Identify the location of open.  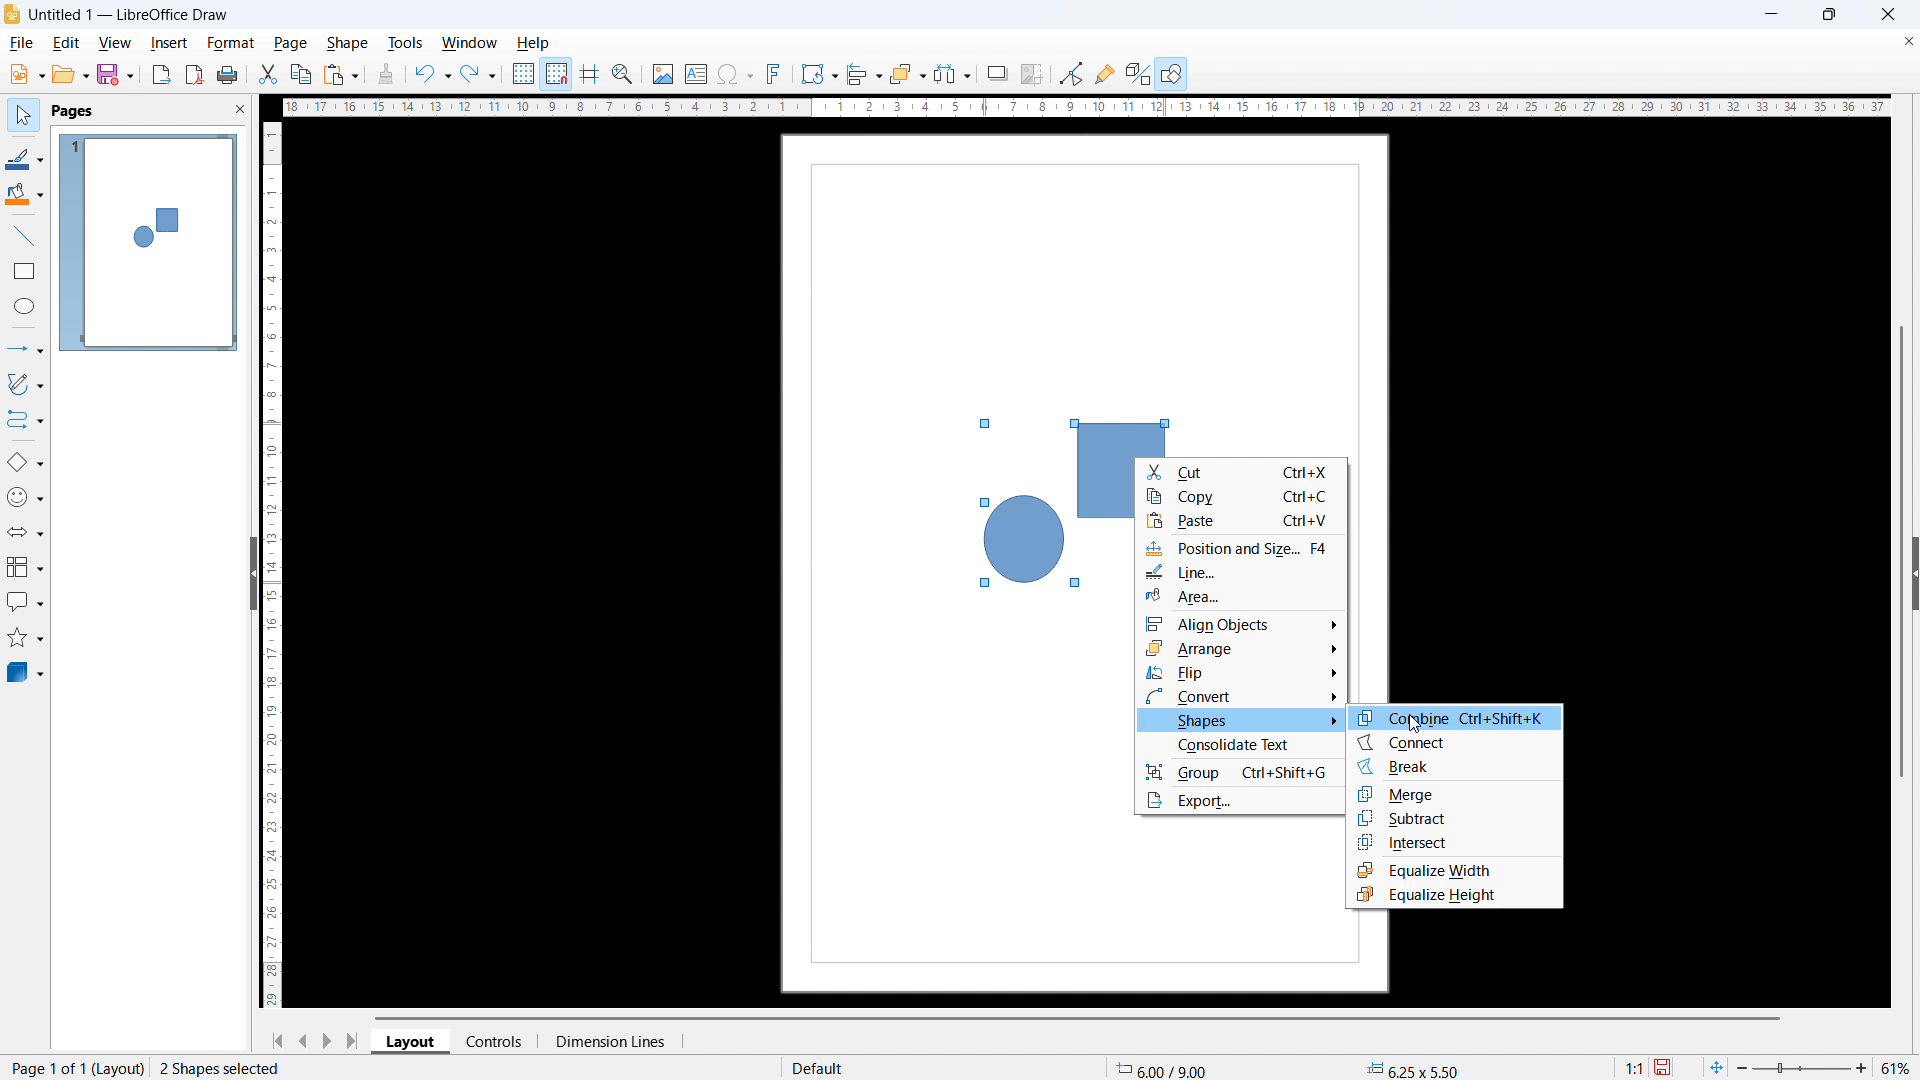
(70, 75).